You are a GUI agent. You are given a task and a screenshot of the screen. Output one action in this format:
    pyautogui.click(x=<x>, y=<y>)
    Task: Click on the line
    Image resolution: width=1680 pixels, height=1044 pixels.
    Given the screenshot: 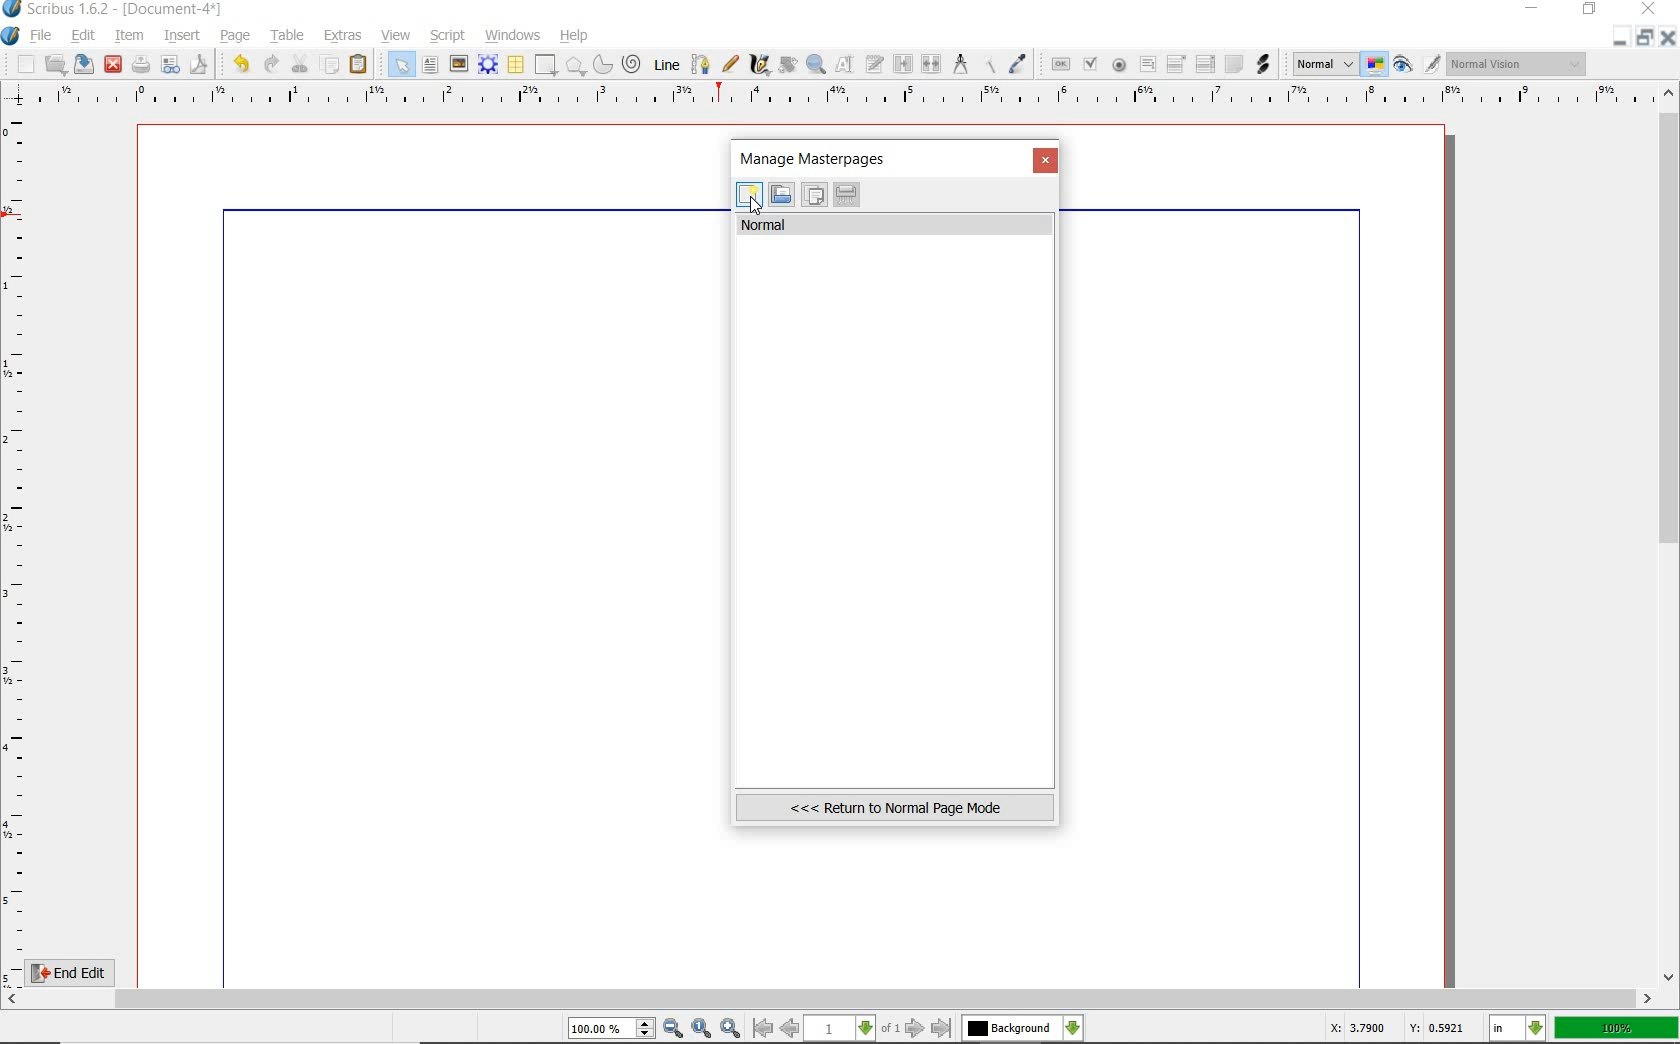 What is the action you would take?
    pyautogui.click(x=665, y=64)
    